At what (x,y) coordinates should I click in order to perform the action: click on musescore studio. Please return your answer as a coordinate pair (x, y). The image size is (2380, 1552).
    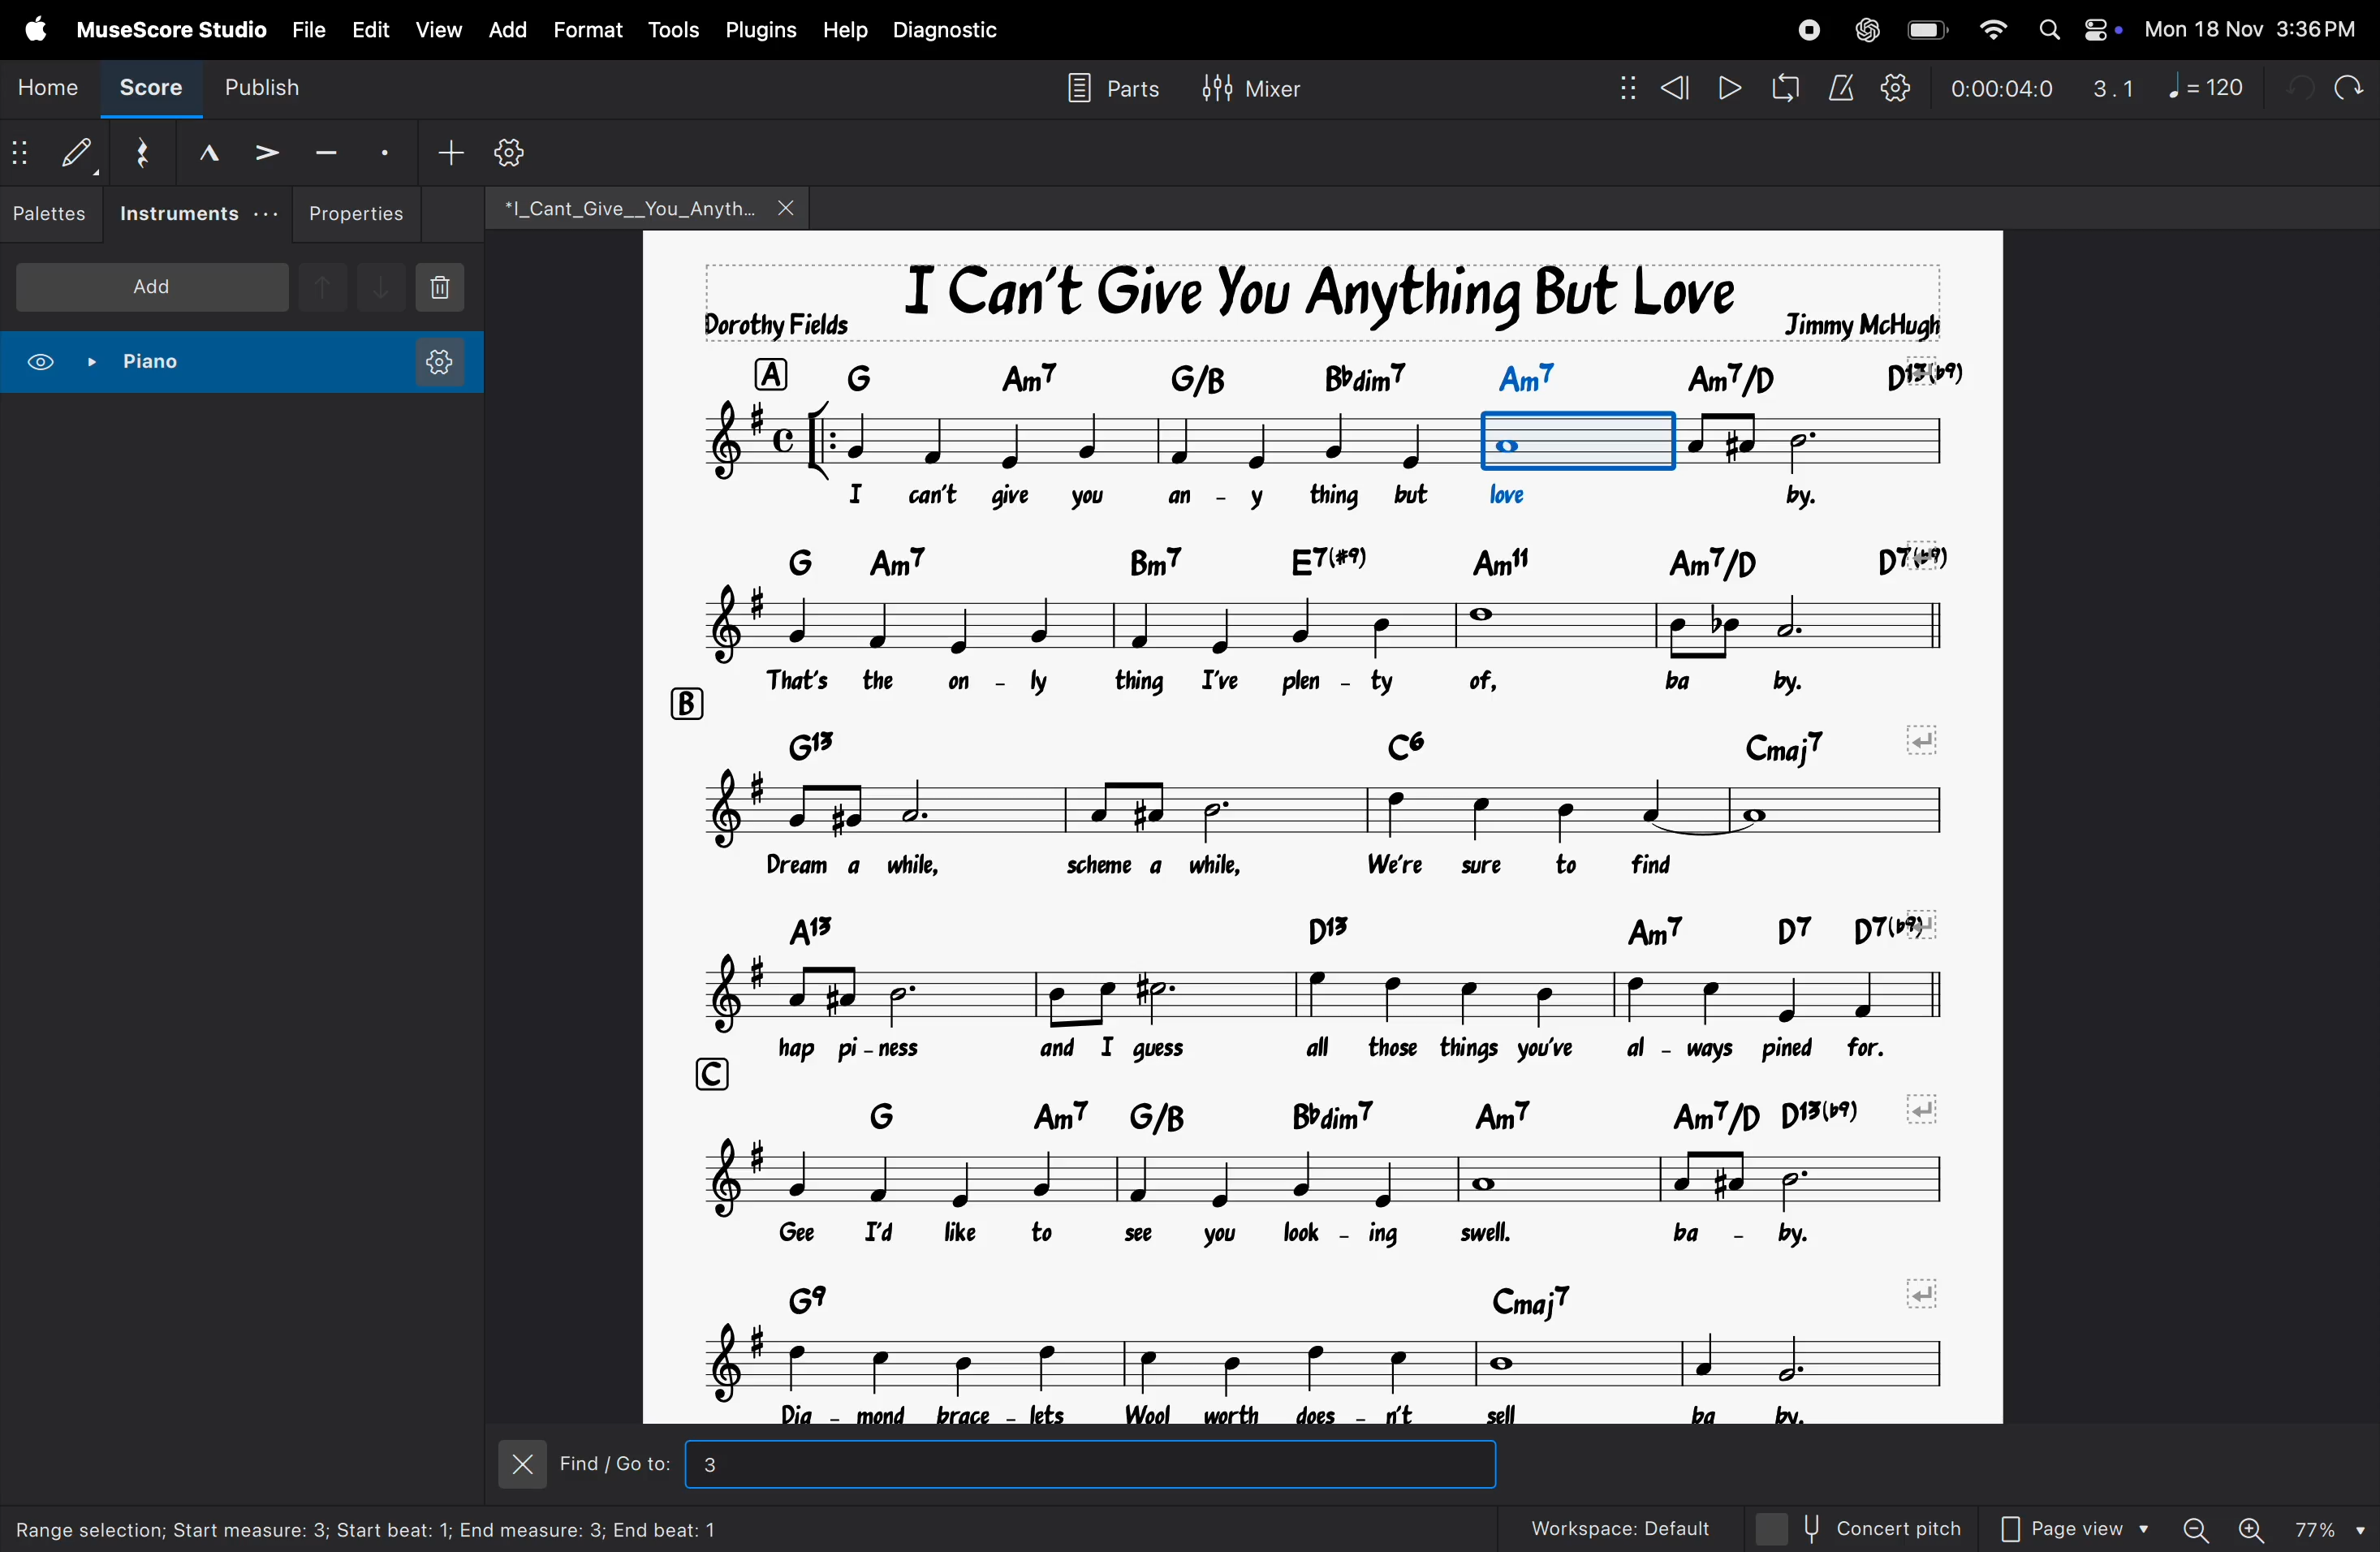
    Looking at the image, I should click on (166, 27).